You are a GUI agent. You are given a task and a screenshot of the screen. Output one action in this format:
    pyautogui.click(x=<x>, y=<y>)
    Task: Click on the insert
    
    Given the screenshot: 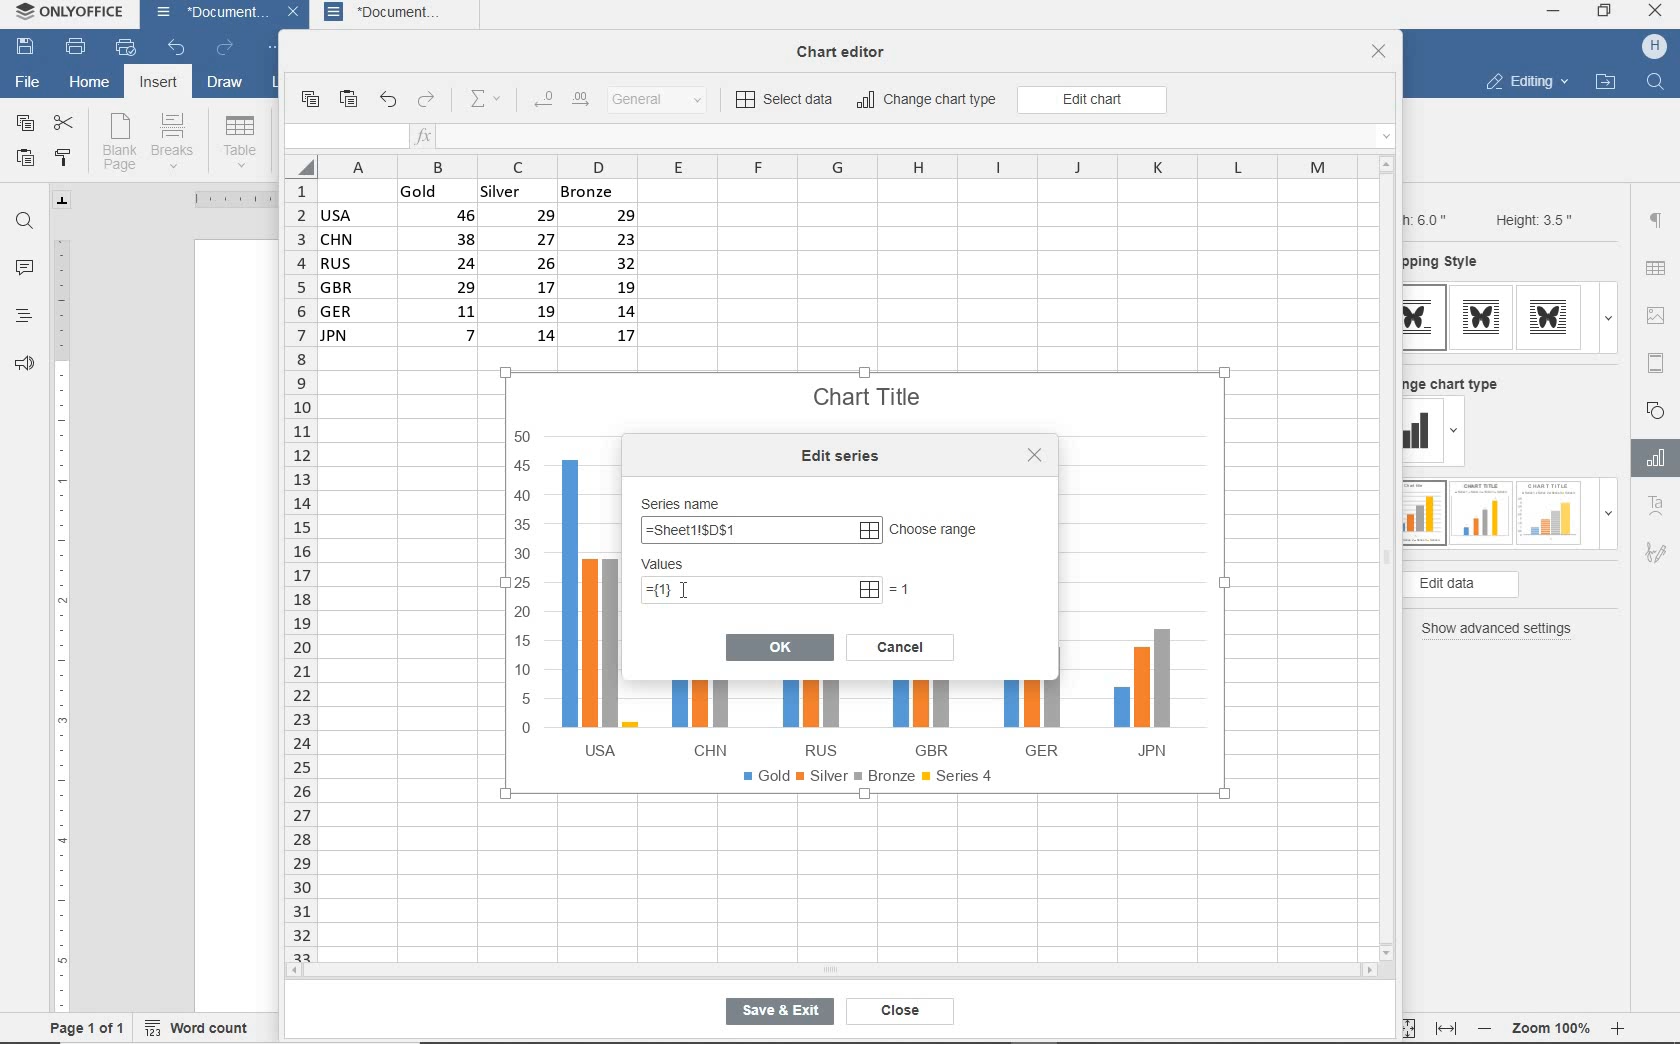 What is the action you would take?
    pyautogui.click(x=156, y=84)
    